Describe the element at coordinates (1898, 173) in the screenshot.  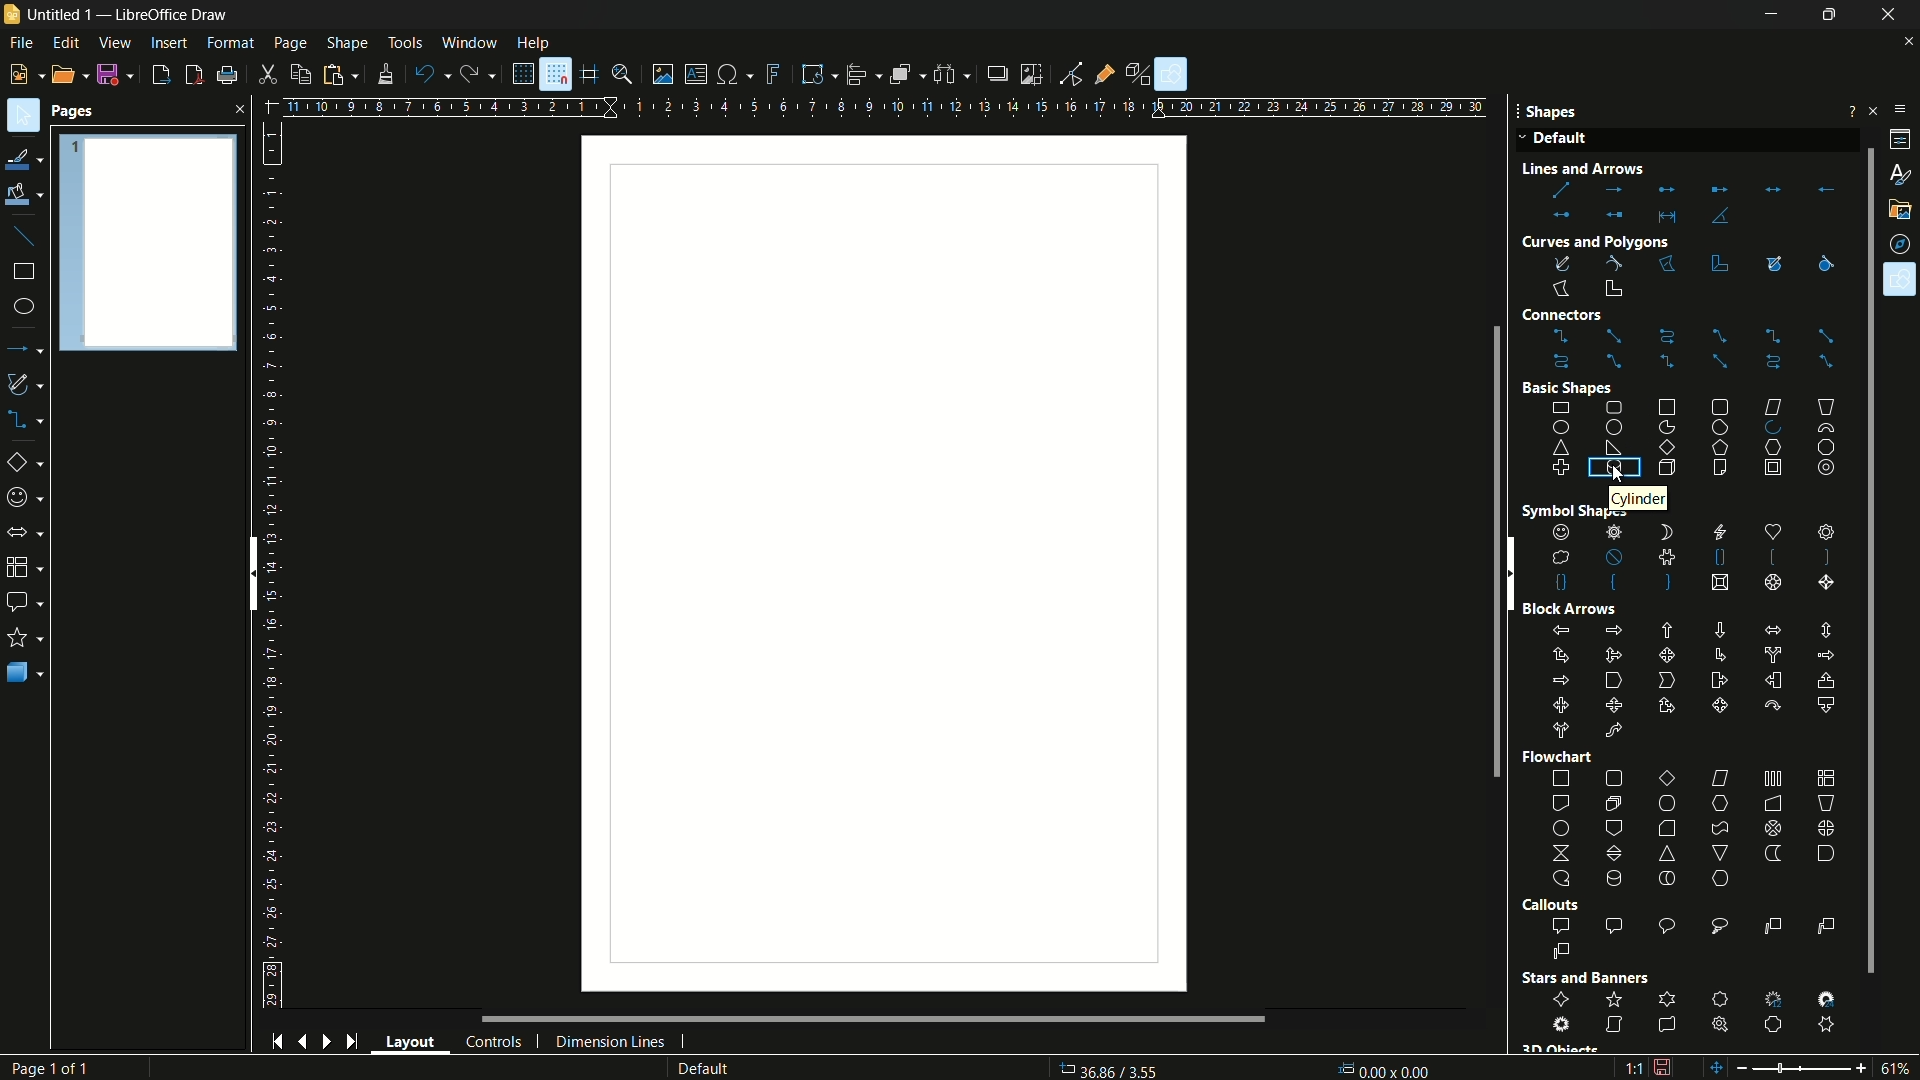
I see `styles` at that location.